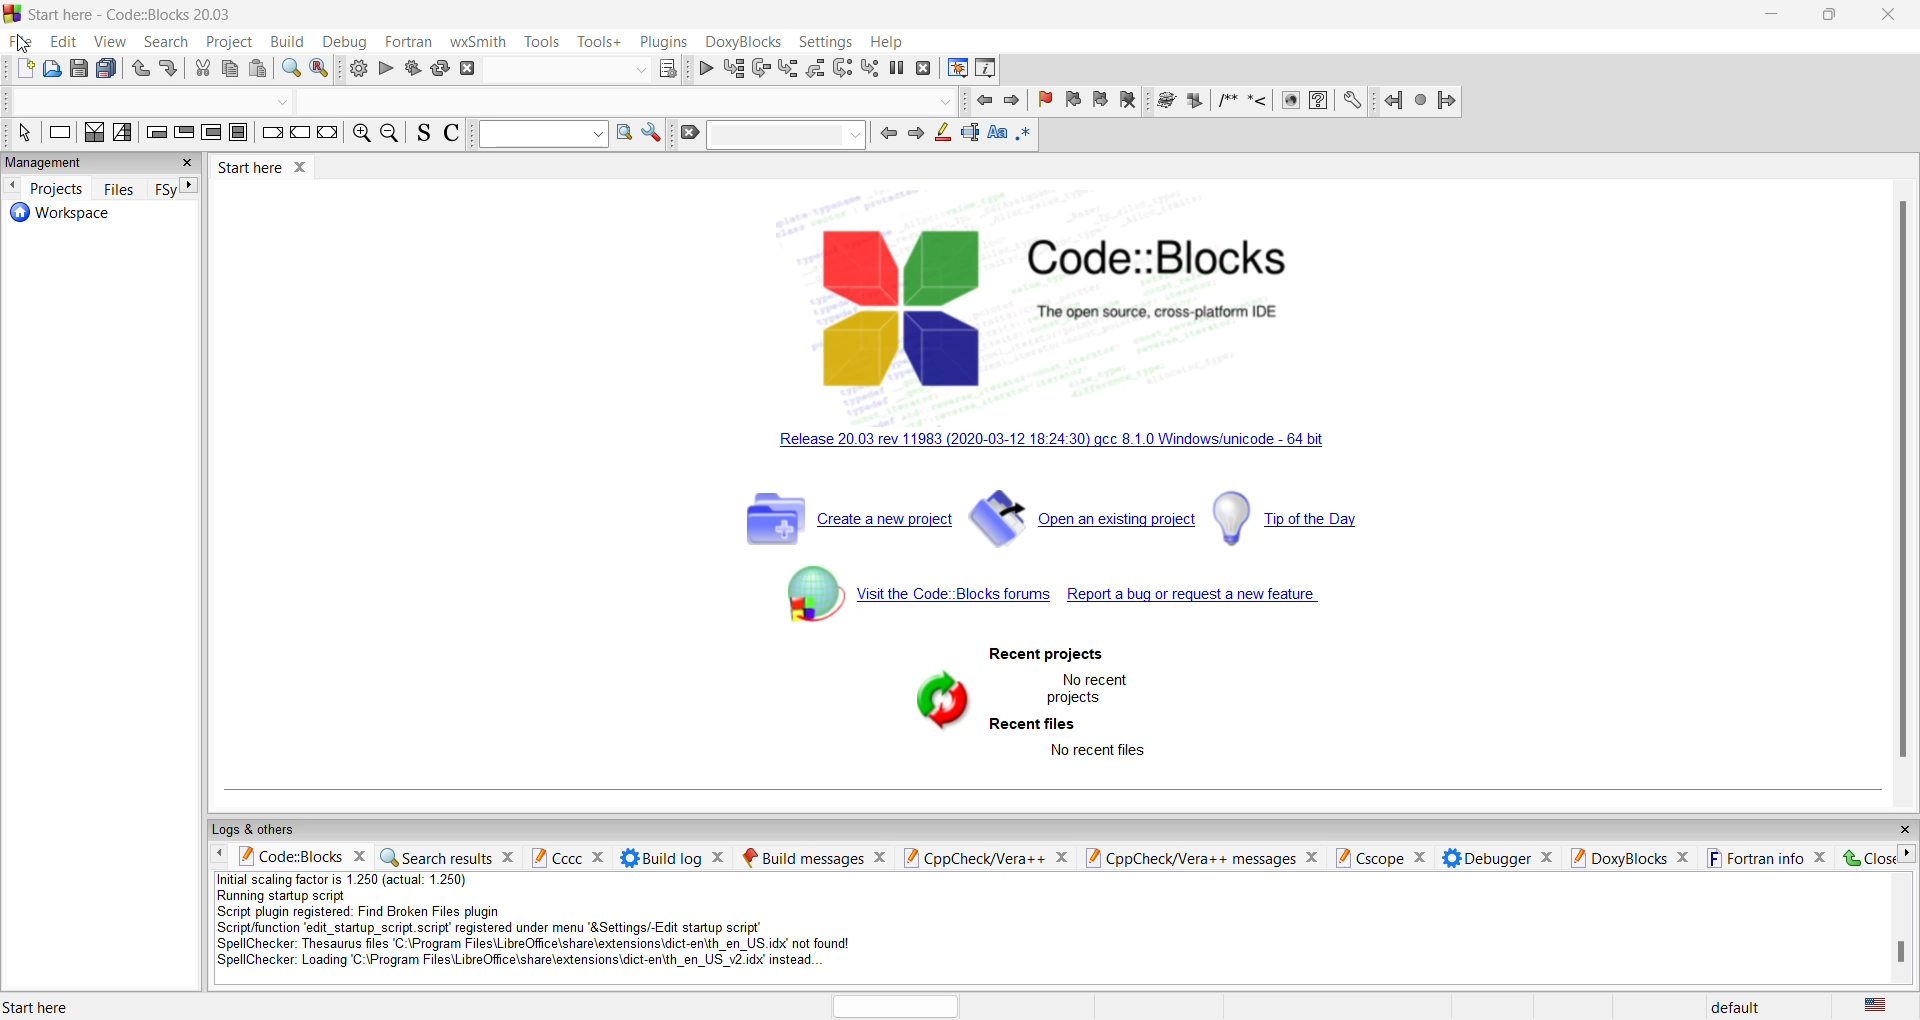 Image resolution: width=1920 pixels, height=1020 pixels. I want to click on projects, so click(58, 189).